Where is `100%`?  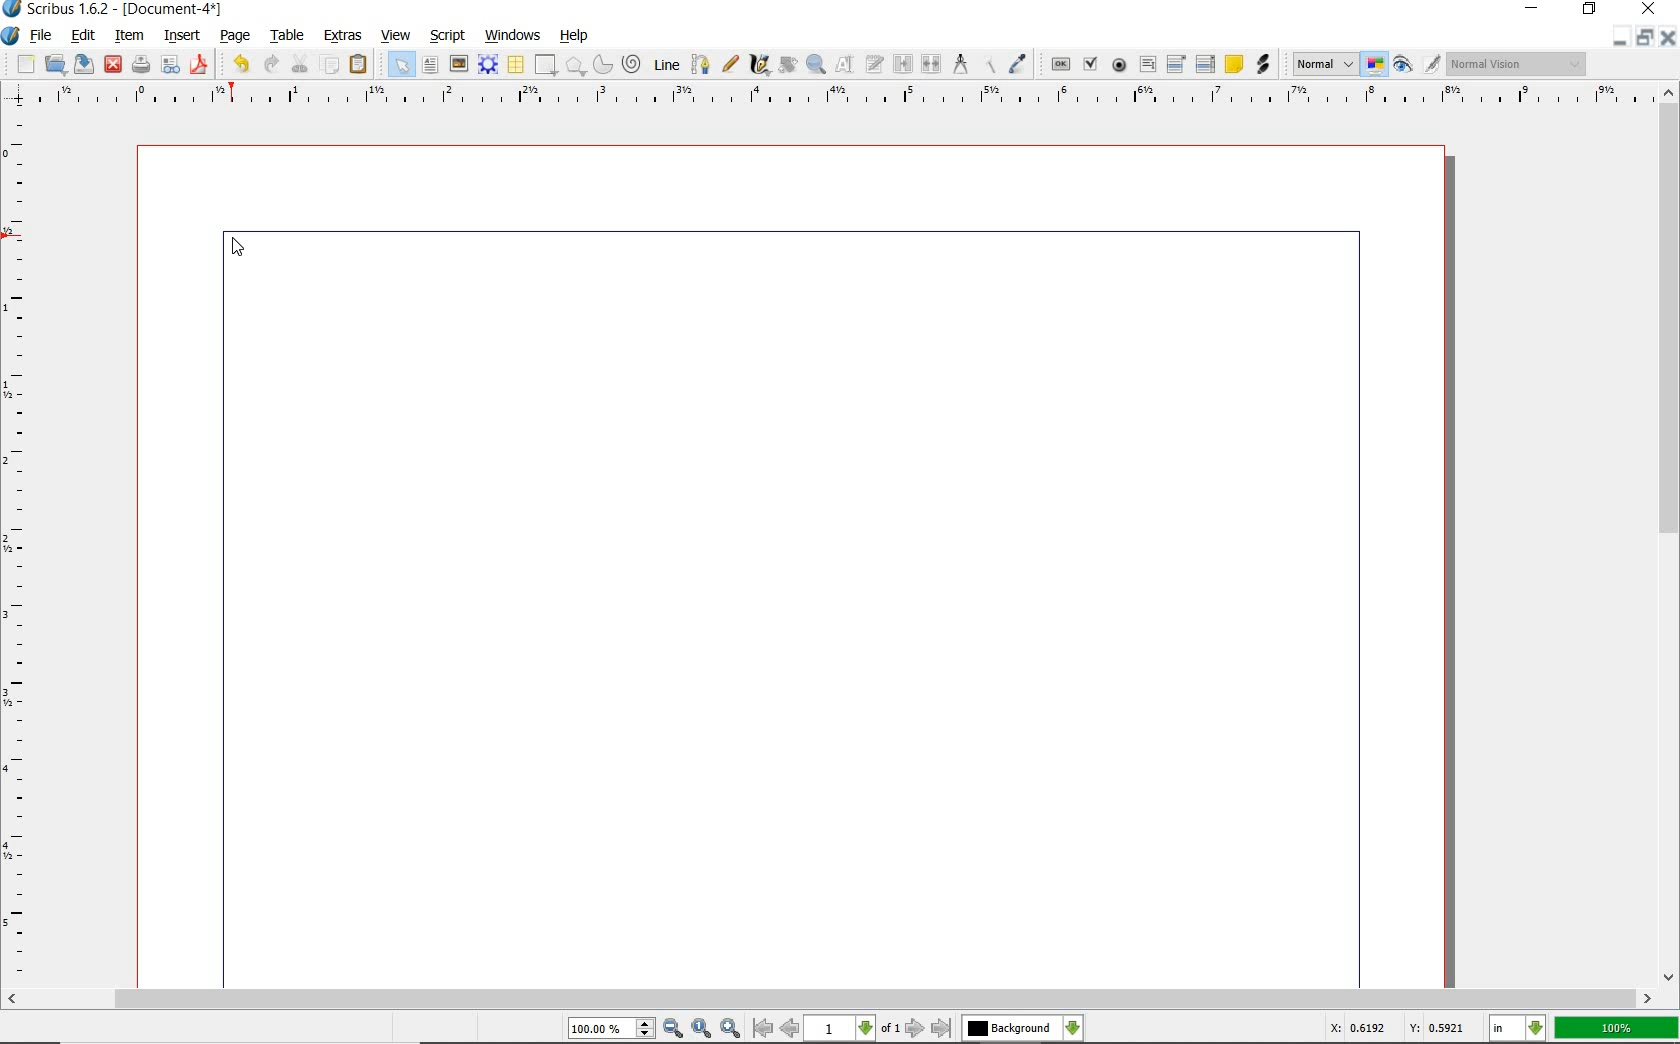 100% is located at coordinates (1616, 1028).